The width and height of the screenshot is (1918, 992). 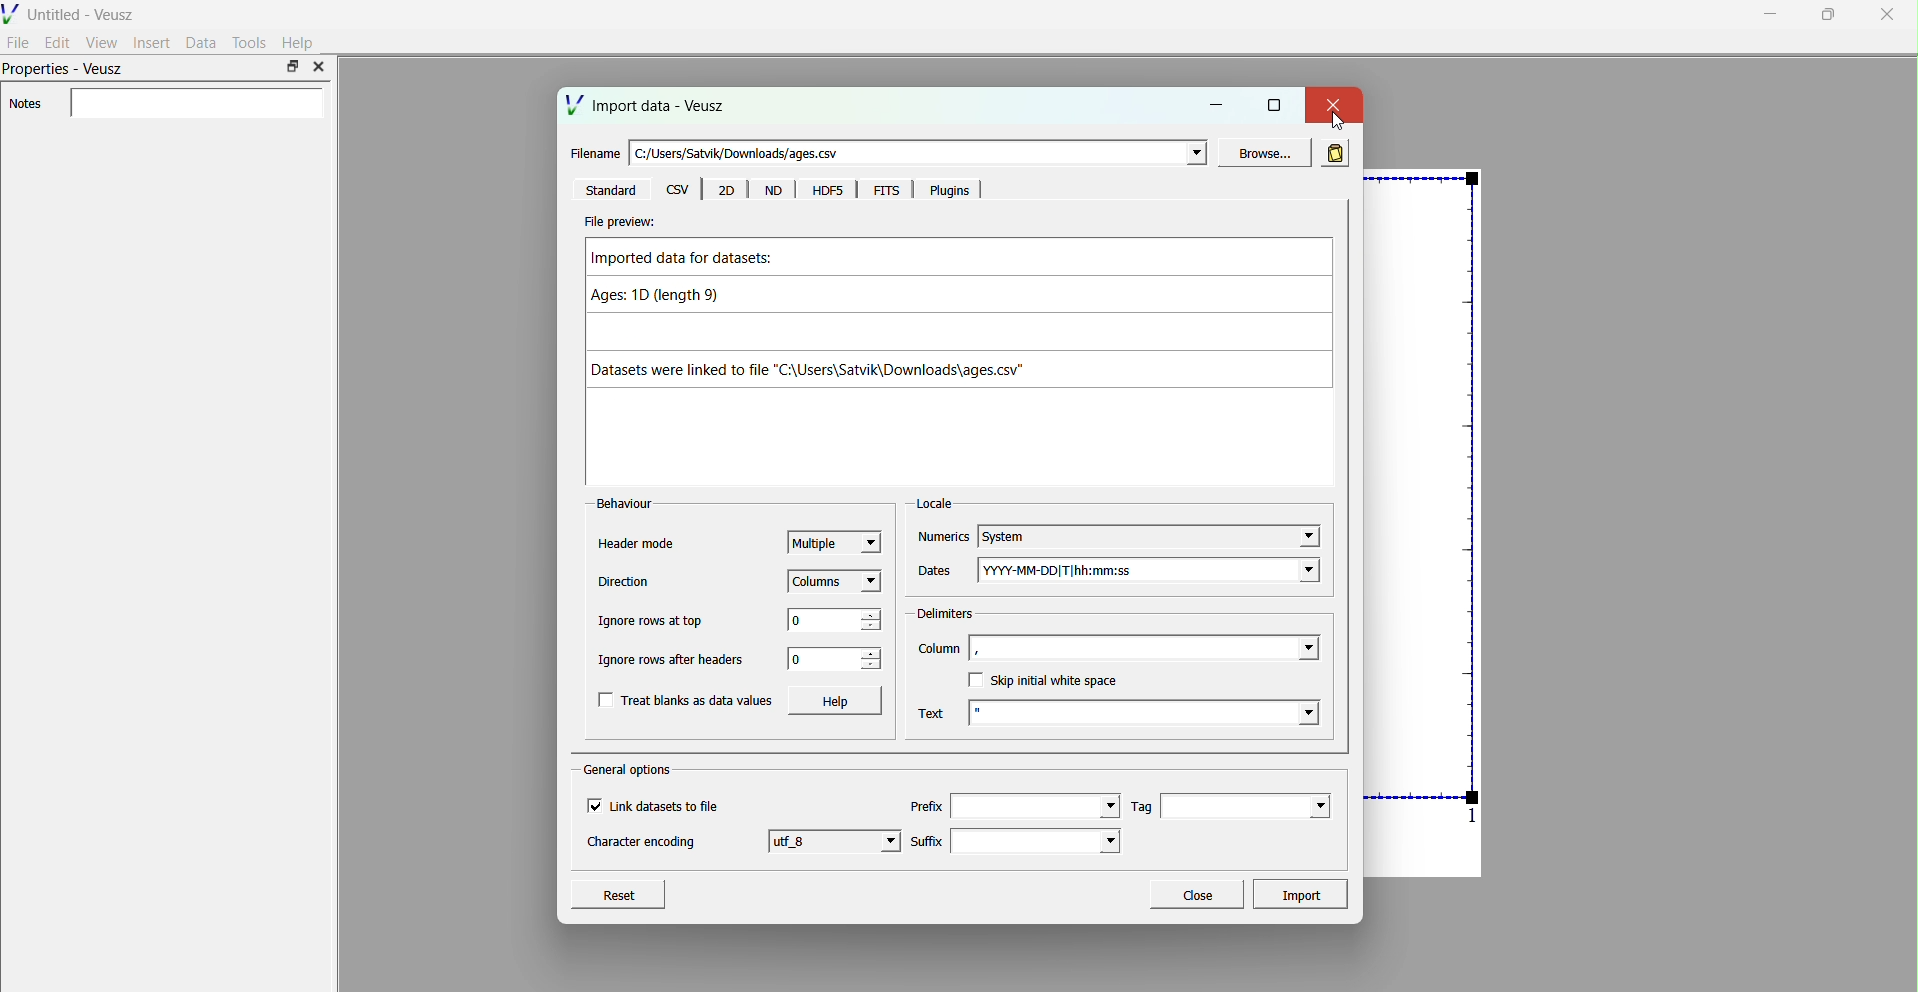 I want to click on Treat blanks as data values, so click(x=699, y=701).